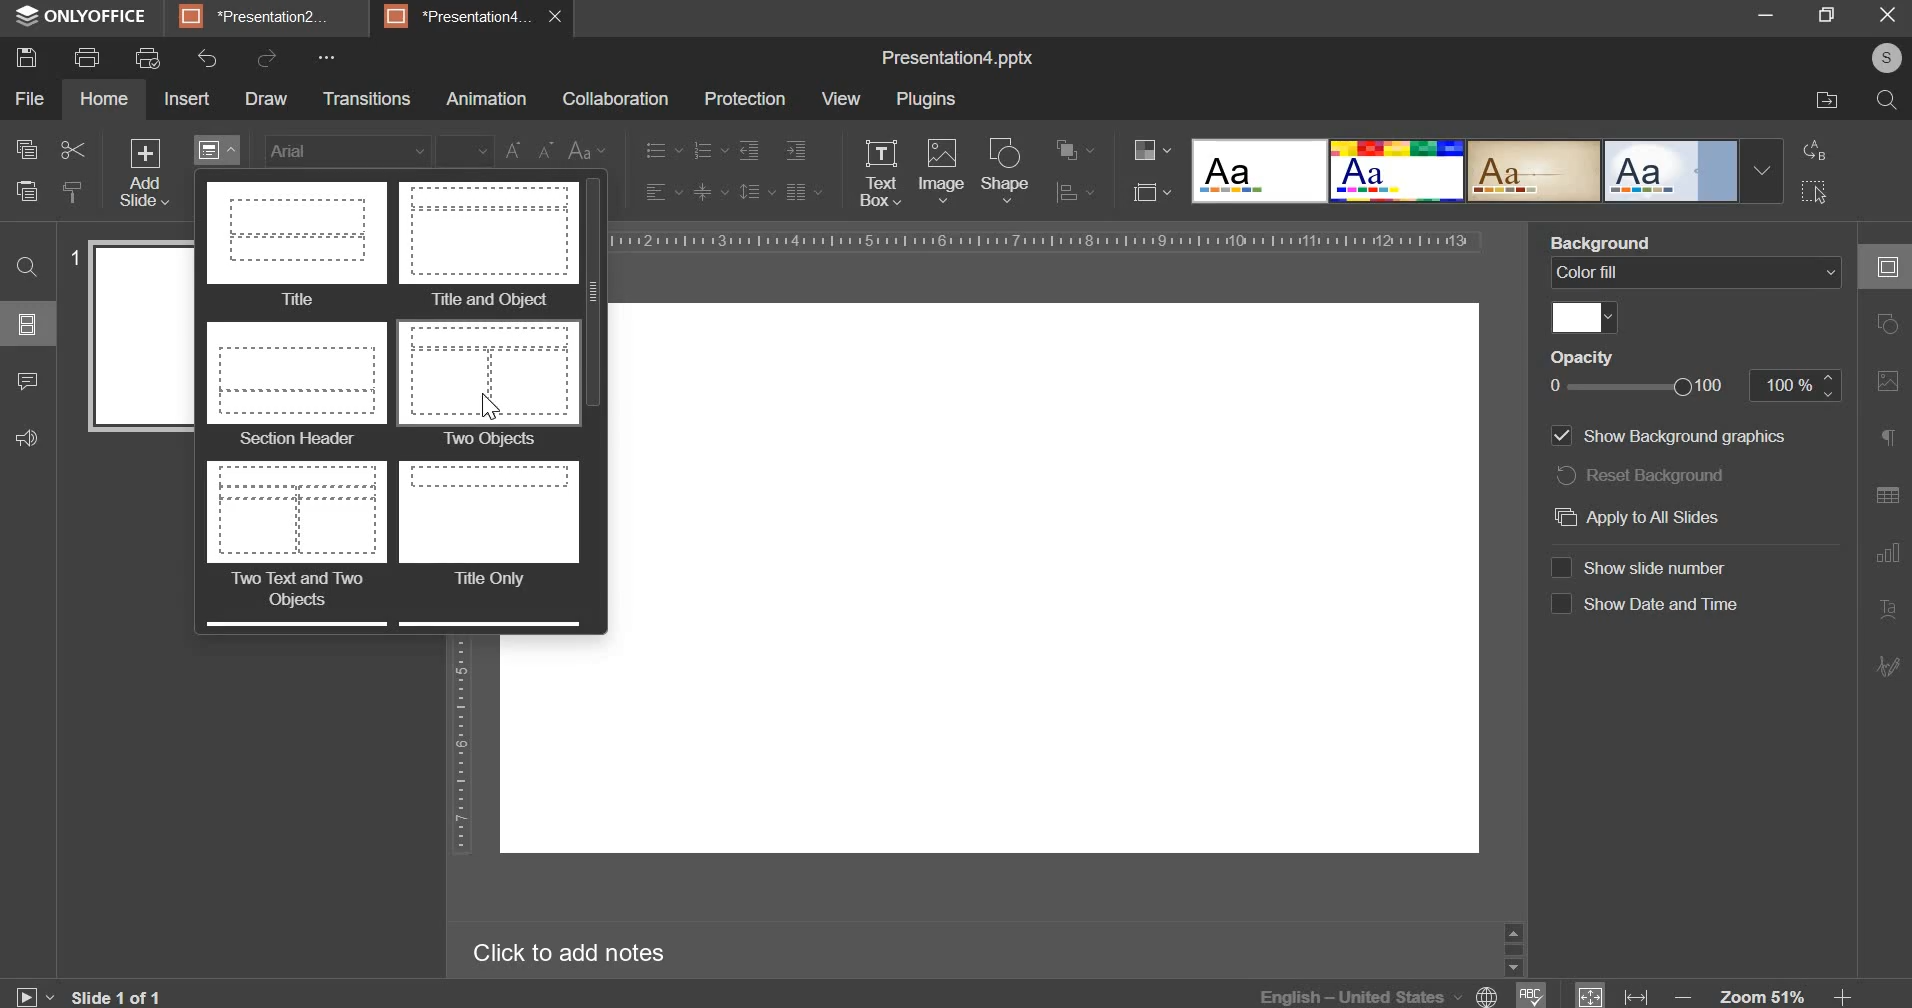 This screenshot has height=1008, width=1912. What do you see at coordinates (328, 58) in the screenshot?
I see `more options` at bounding box center [328, 58].